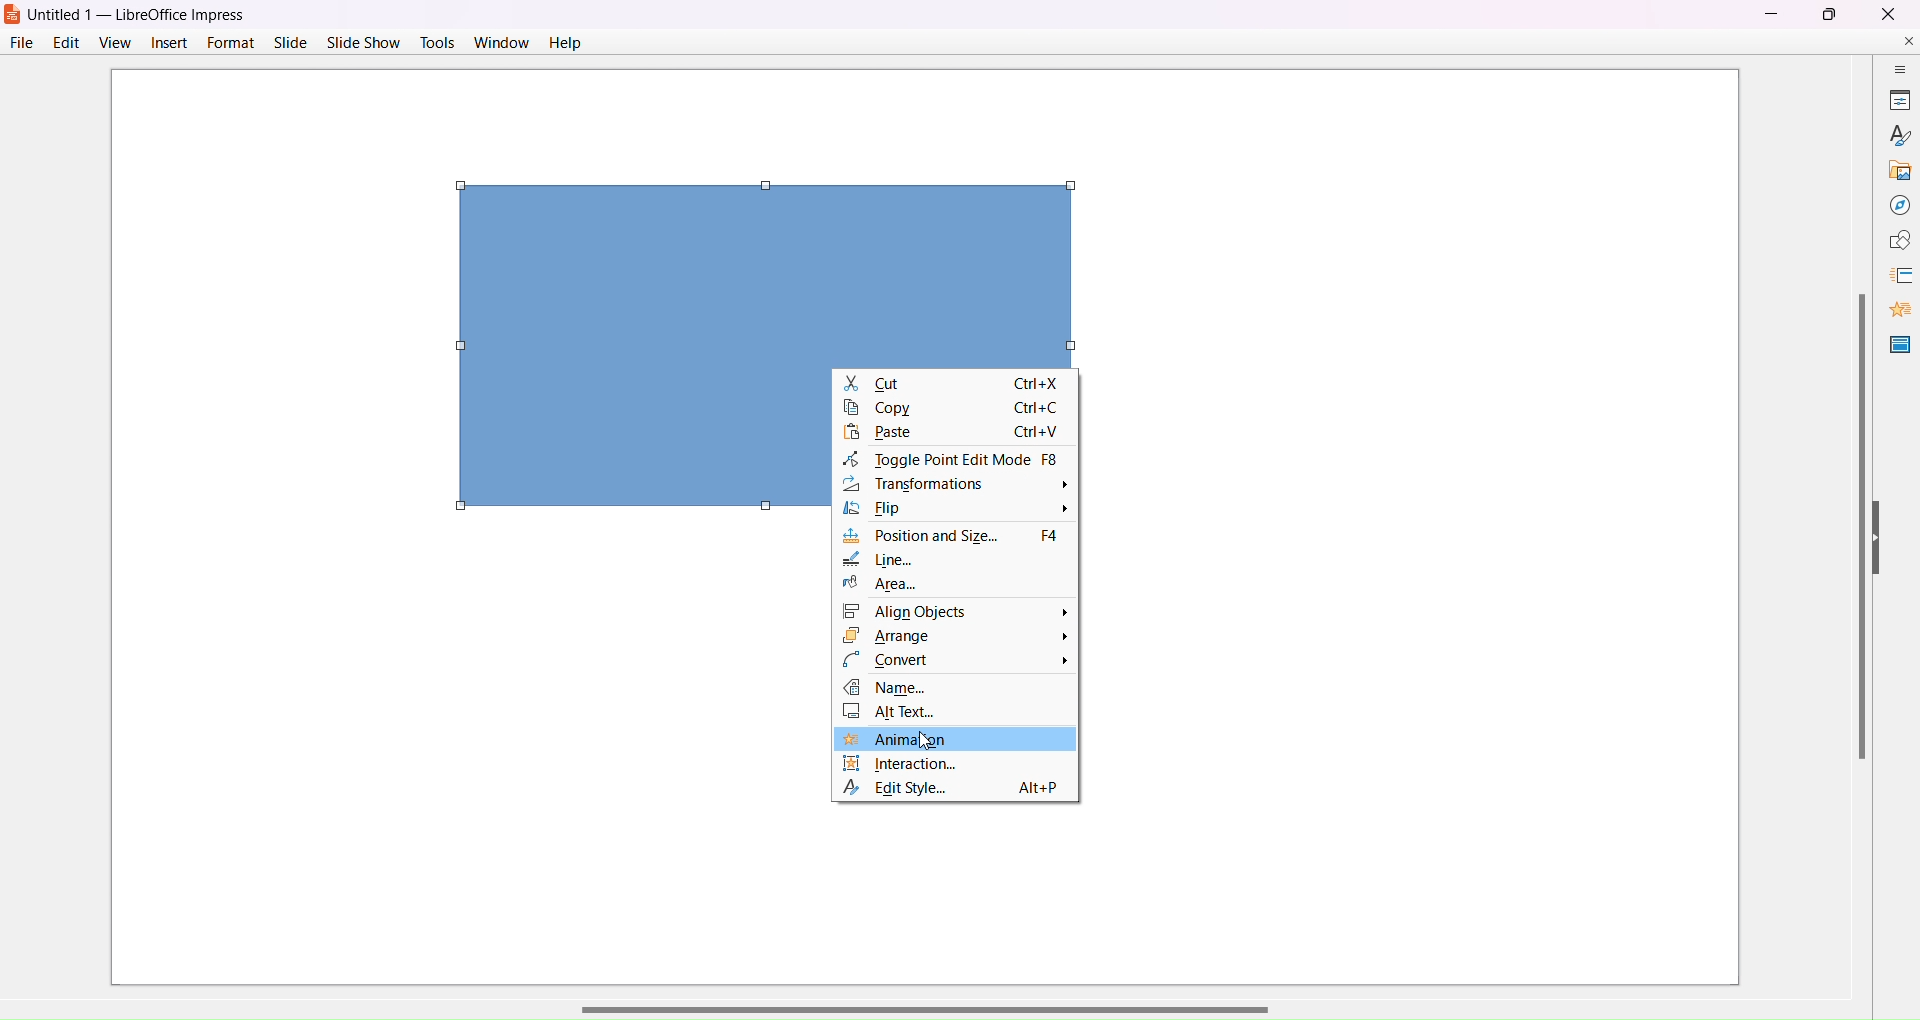  Describe the element at coordinates (169, 44) in the screenshot. I see `Insert` at that location.